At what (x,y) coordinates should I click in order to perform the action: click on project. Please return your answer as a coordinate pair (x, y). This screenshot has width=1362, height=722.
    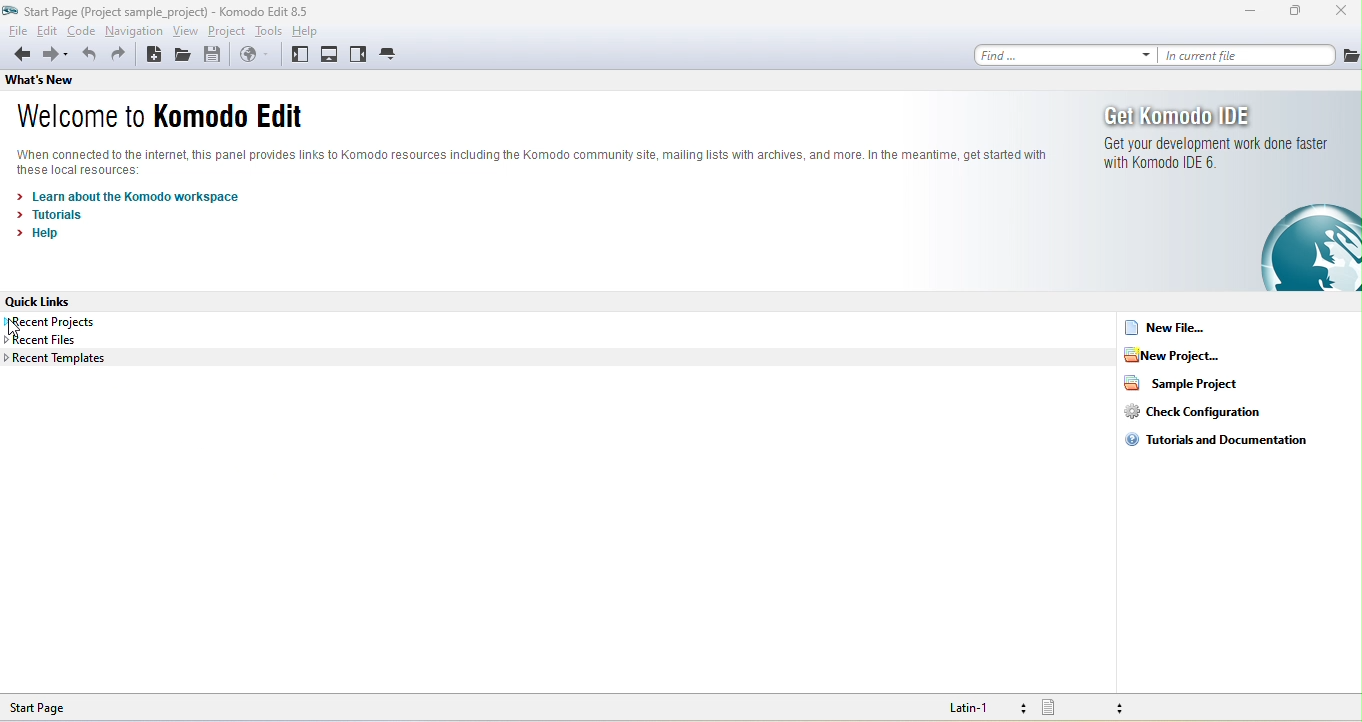
    Looking at the image, I should click on (224, 32).